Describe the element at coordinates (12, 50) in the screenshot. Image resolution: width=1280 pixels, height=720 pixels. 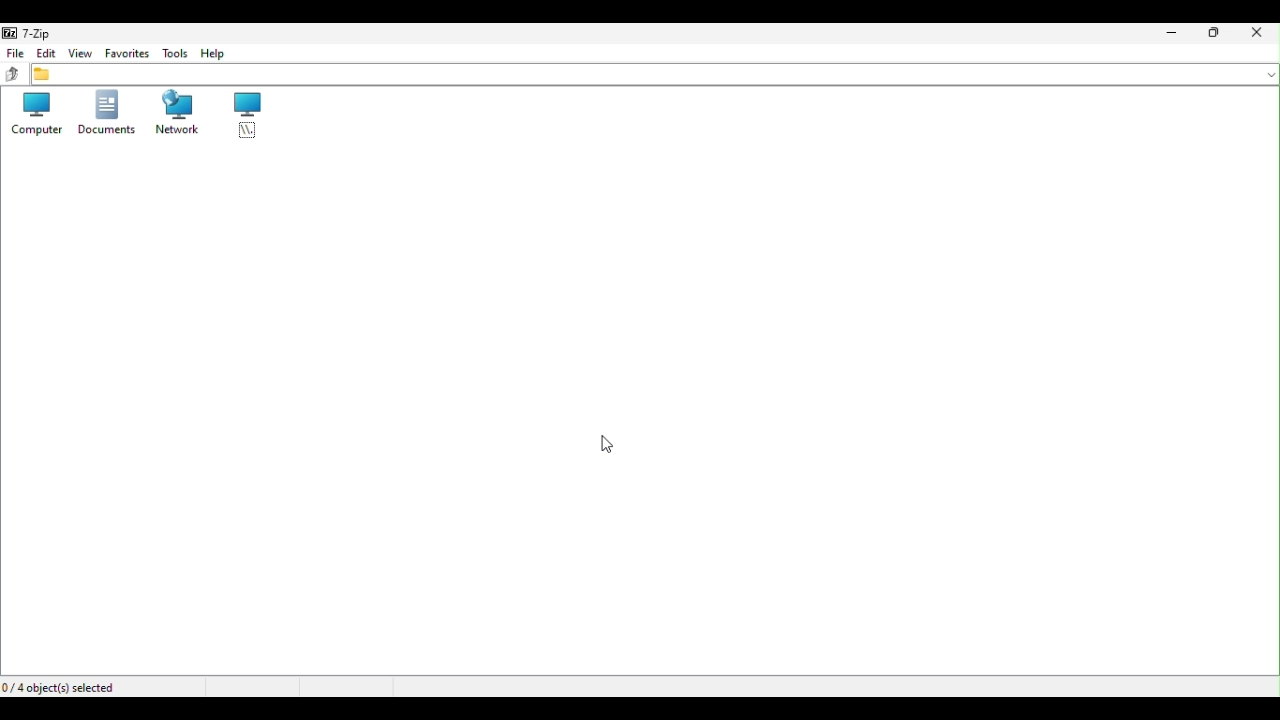
I see `file ` at that location.